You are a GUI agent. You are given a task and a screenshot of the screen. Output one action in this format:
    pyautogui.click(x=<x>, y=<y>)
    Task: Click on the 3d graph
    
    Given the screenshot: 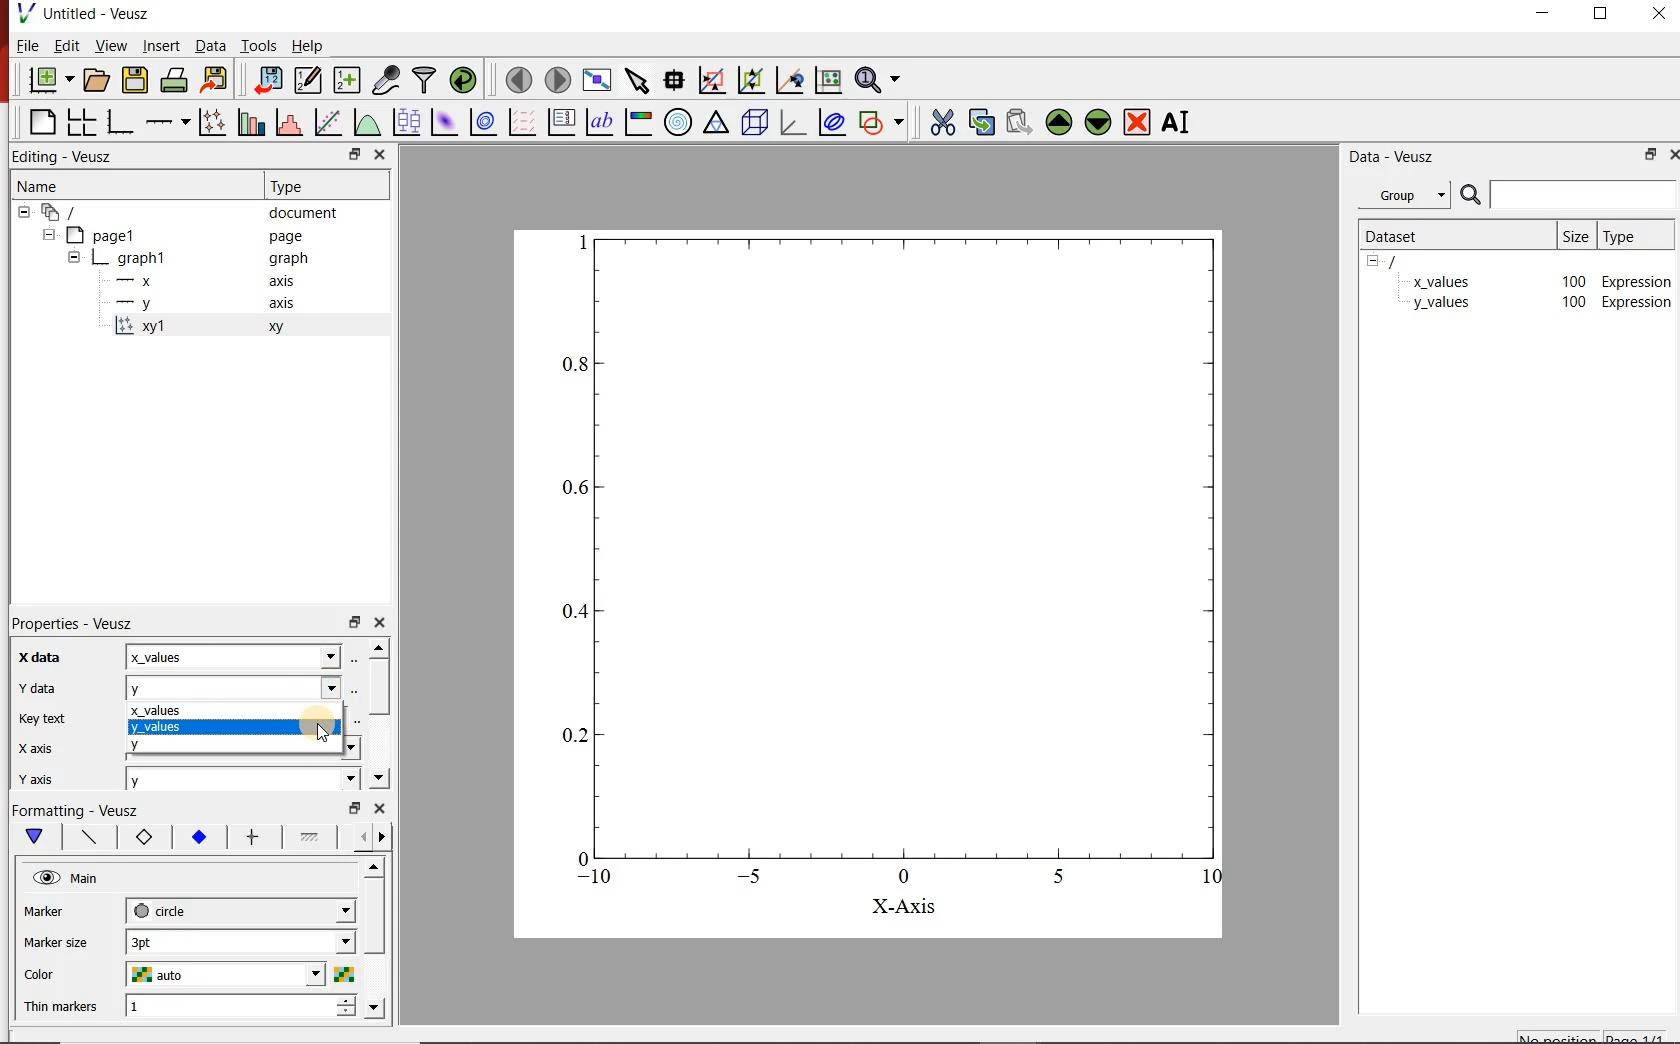 What is the action you would take?
    pyautogui.click(x=794, y=125)
    